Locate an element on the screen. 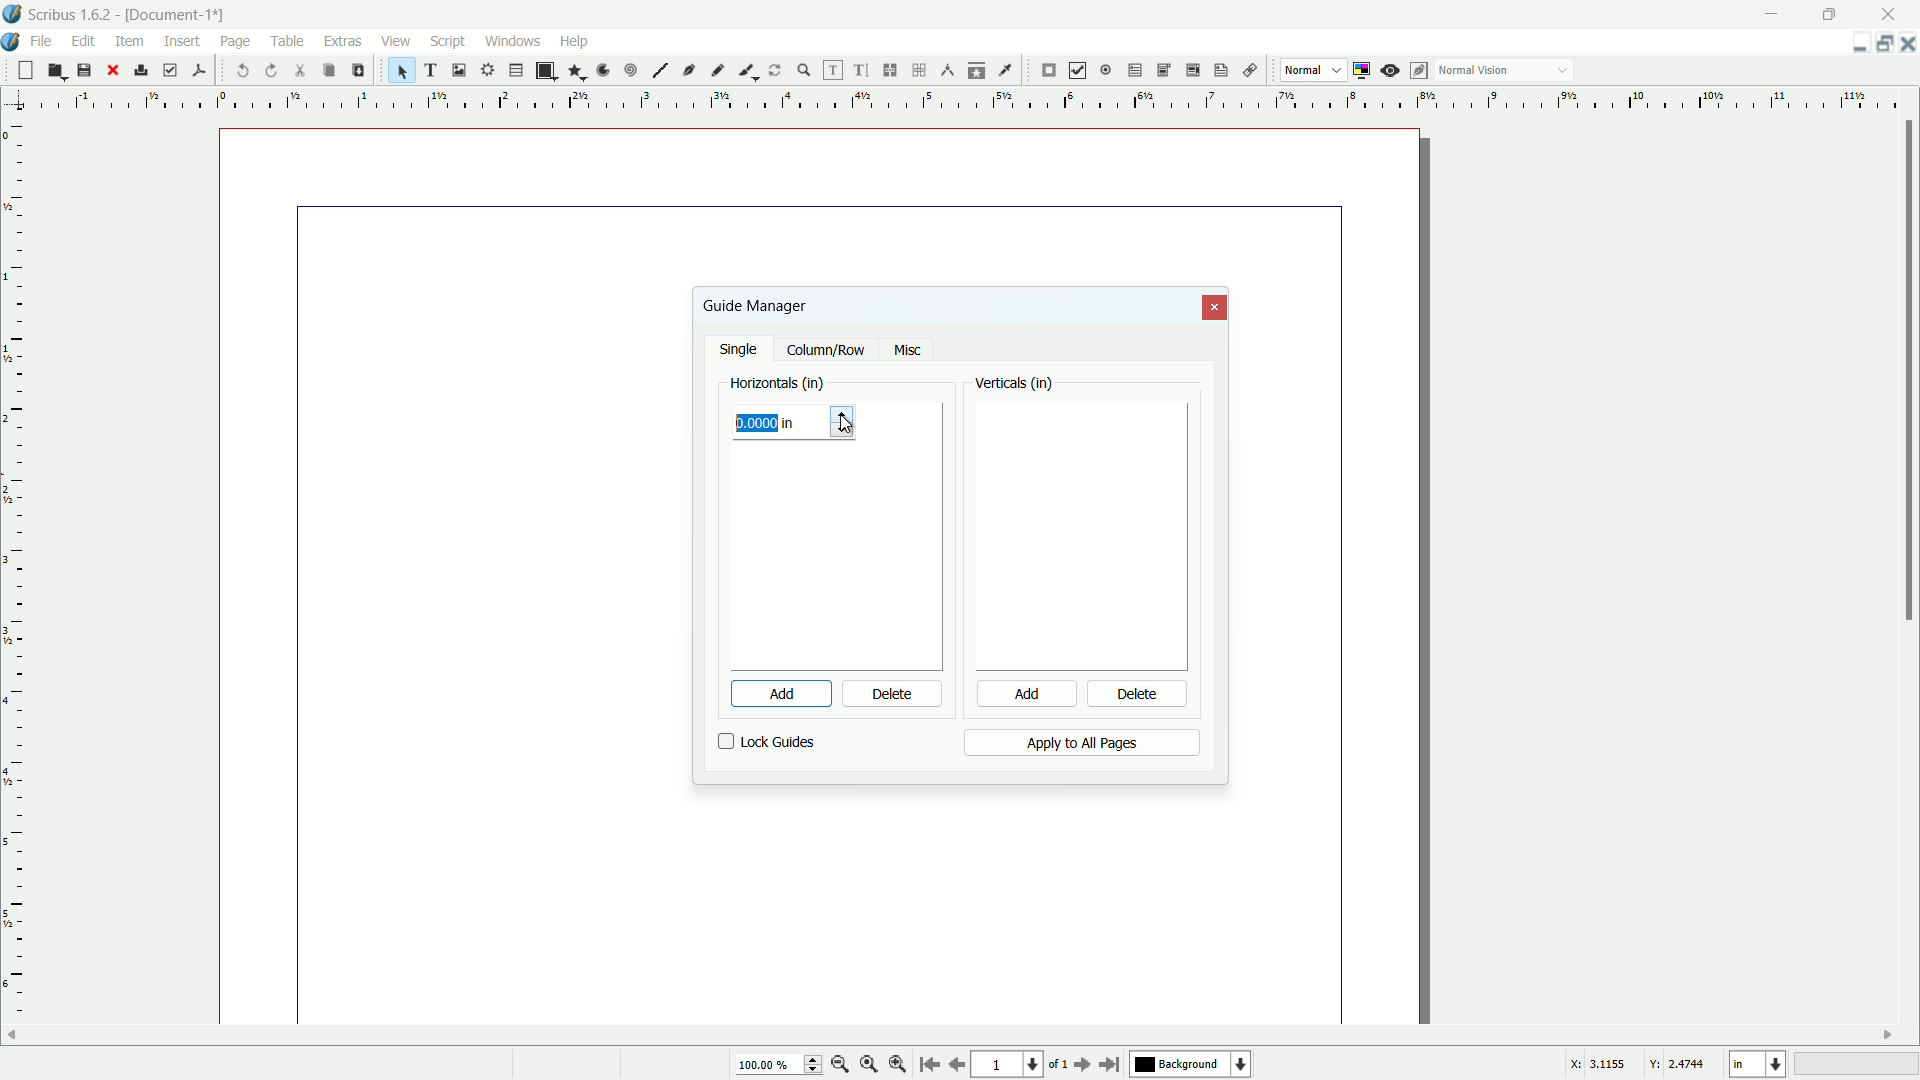 The image size is (1920, 1080). pdf push button is located at coordinates (1049, 71).